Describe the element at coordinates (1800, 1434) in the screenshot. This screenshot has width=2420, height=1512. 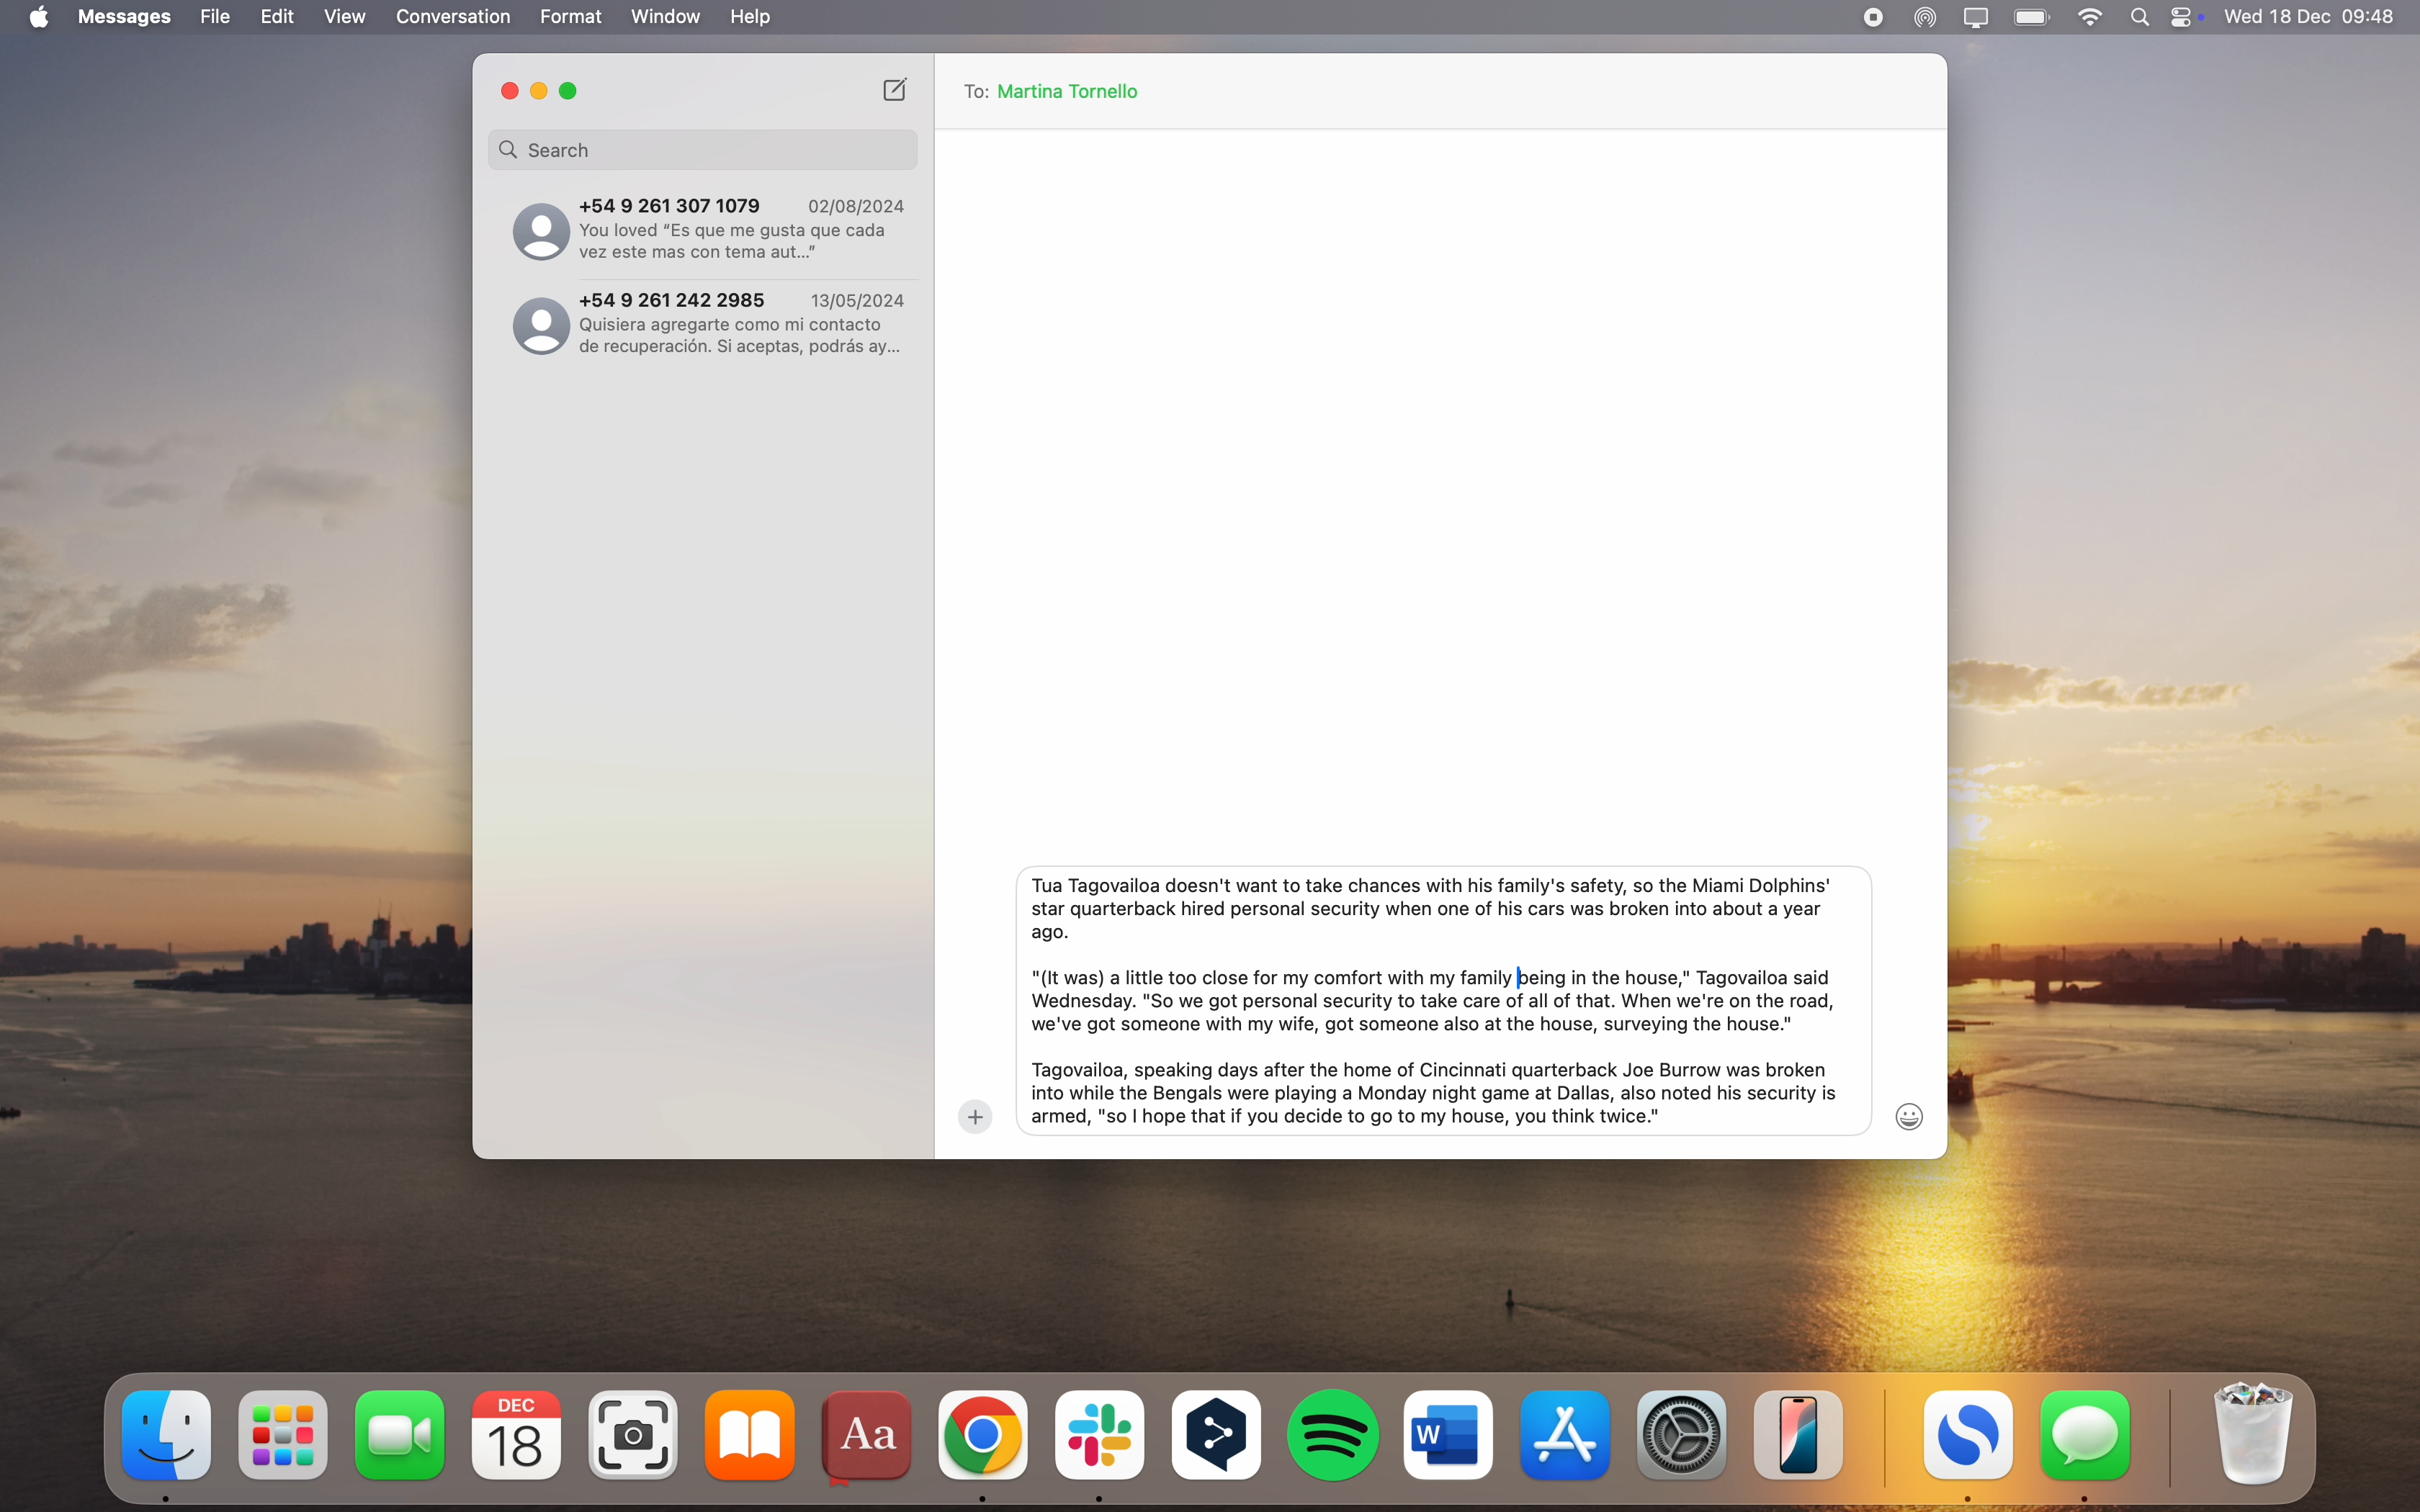
I see `iphone mirroring` at that location.